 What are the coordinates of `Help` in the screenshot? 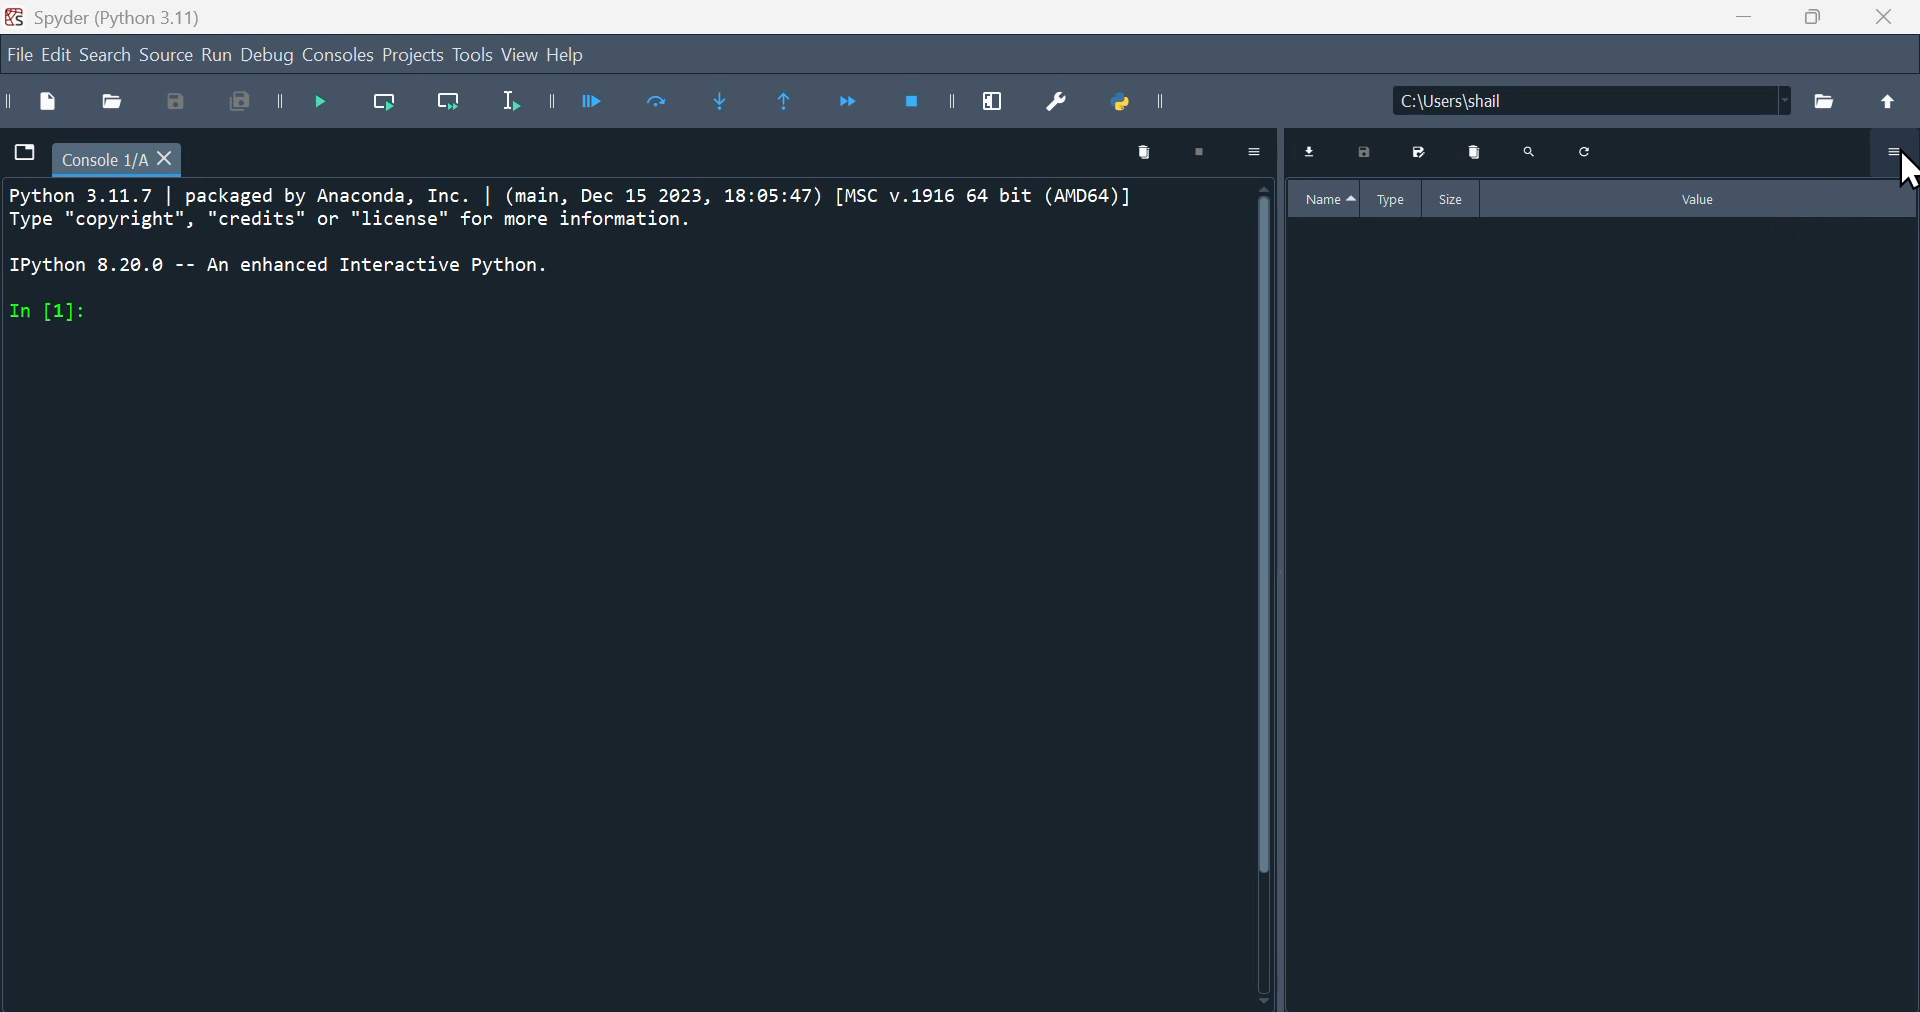 It's located at (579, 57).